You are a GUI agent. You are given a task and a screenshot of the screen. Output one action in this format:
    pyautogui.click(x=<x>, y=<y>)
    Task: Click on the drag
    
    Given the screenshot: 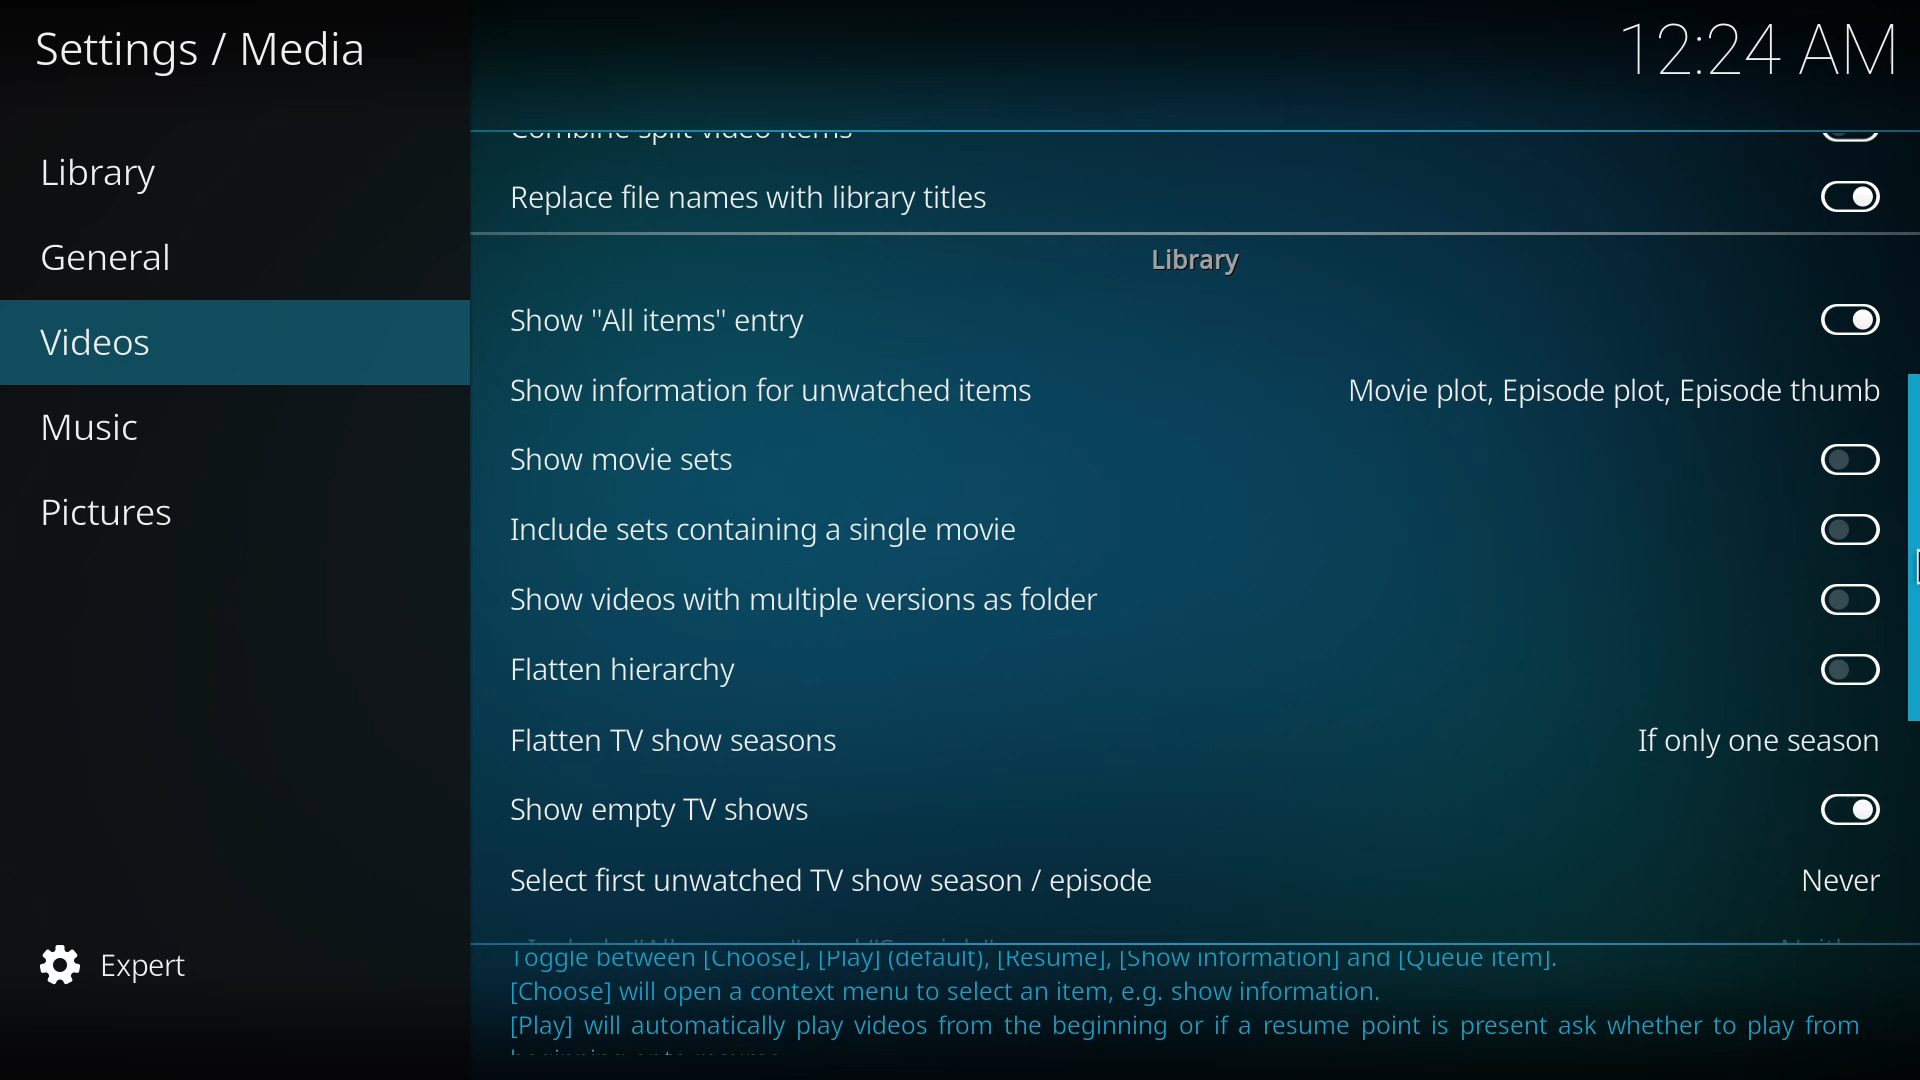 What is the action you would take?
    pyautogui.click(x=1912, y=548)
    